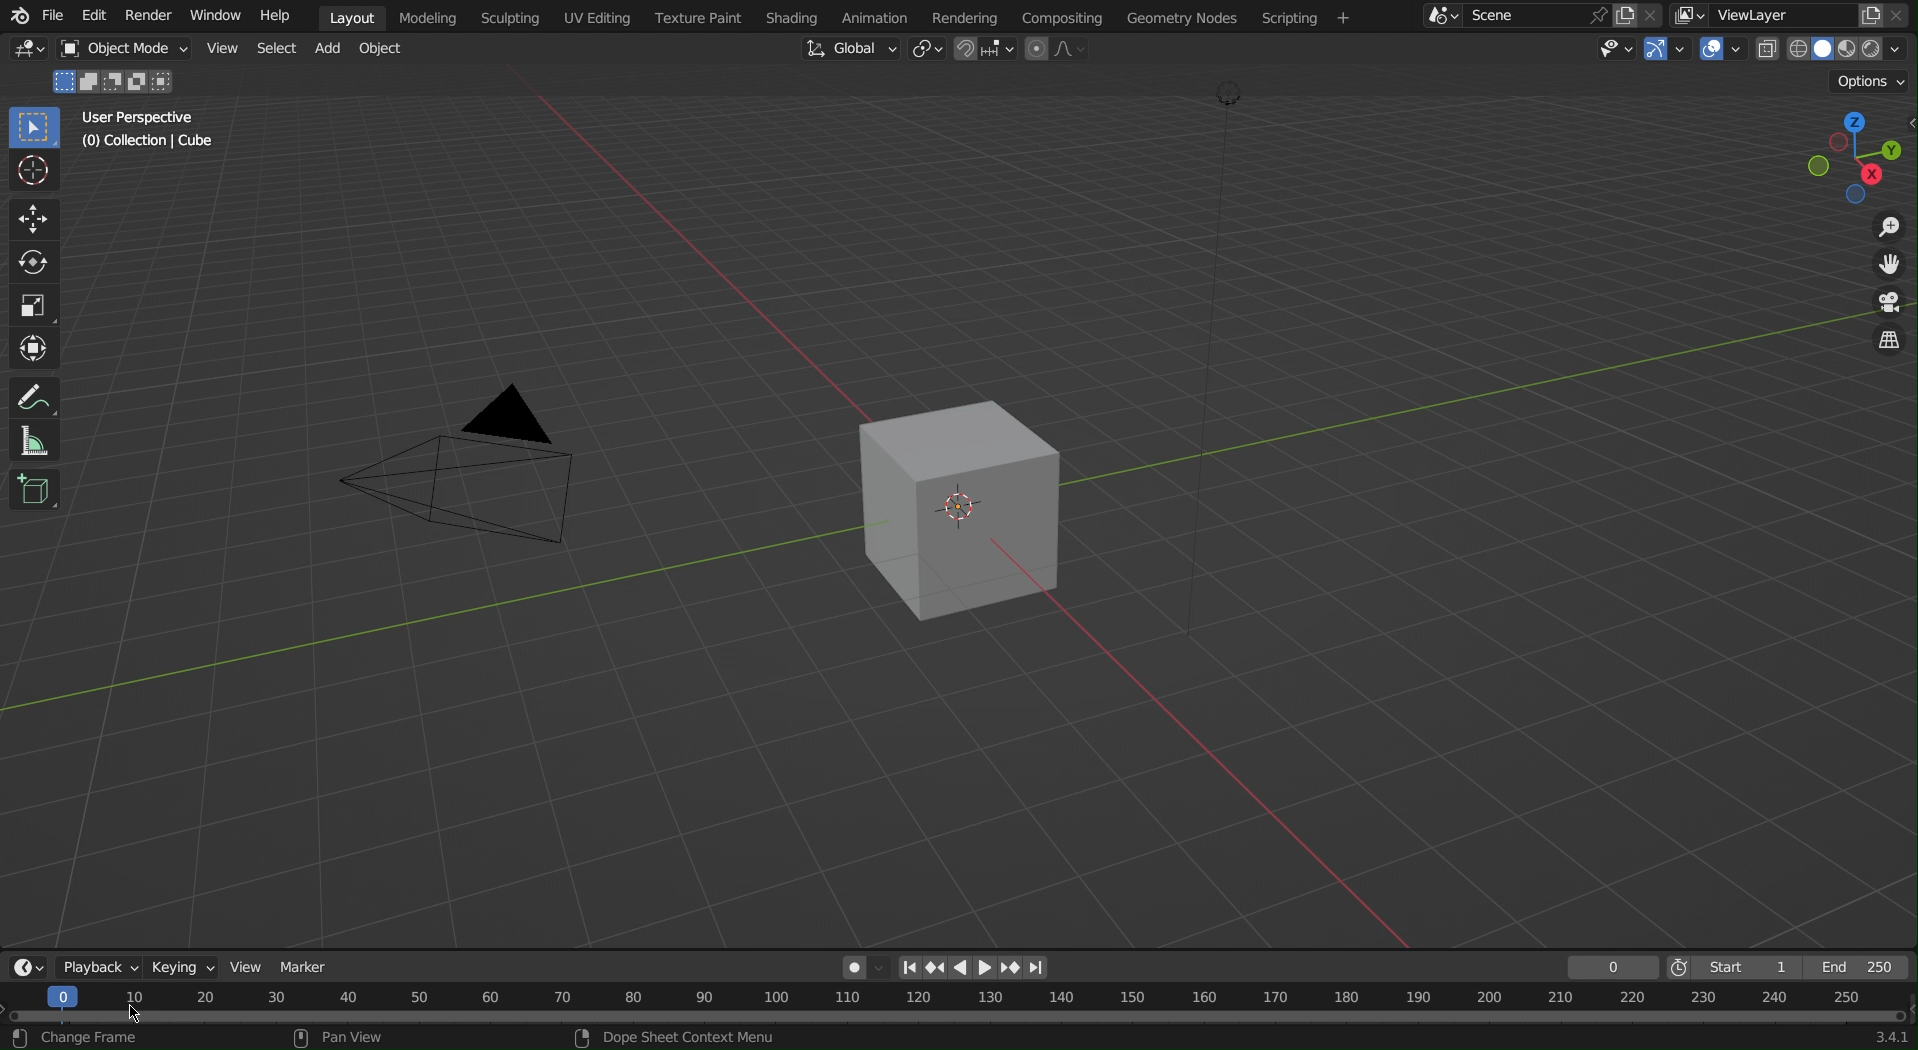  Describe the element at coordinates (35, 170) in the screenshot. I see `Cursor` at that location.